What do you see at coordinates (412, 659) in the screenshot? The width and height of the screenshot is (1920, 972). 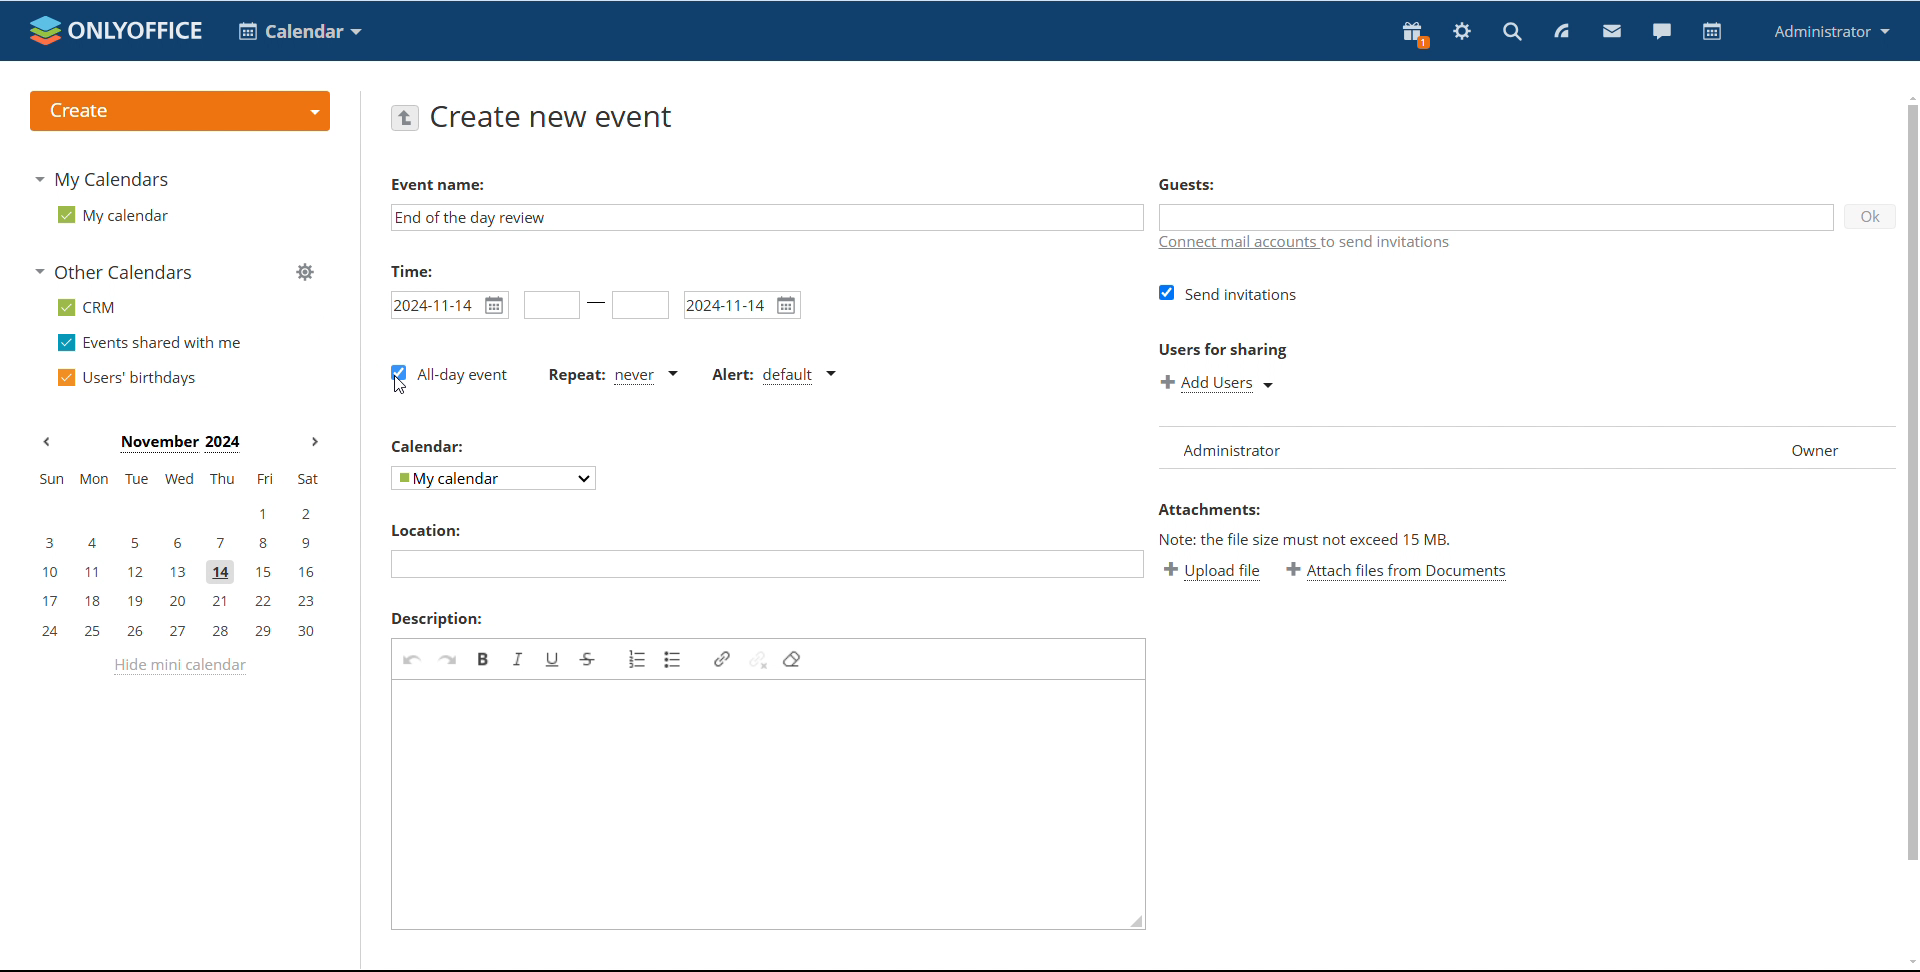 I see `undo` at bounding box center [412, 659].